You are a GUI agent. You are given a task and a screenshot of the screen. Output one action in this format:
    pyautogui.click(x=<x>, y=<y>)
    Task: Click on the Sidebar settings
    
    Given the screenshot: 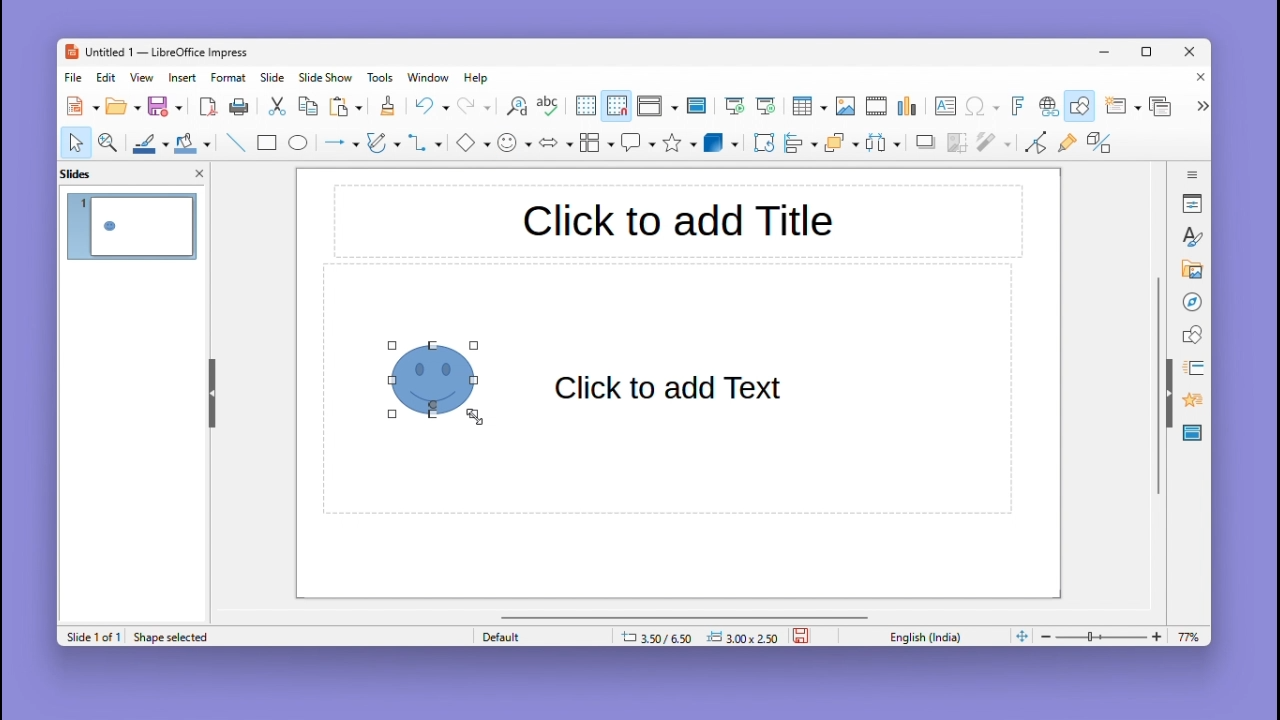 What is the action you would take?
    pyautogui.click(x=1193, y=172)
    